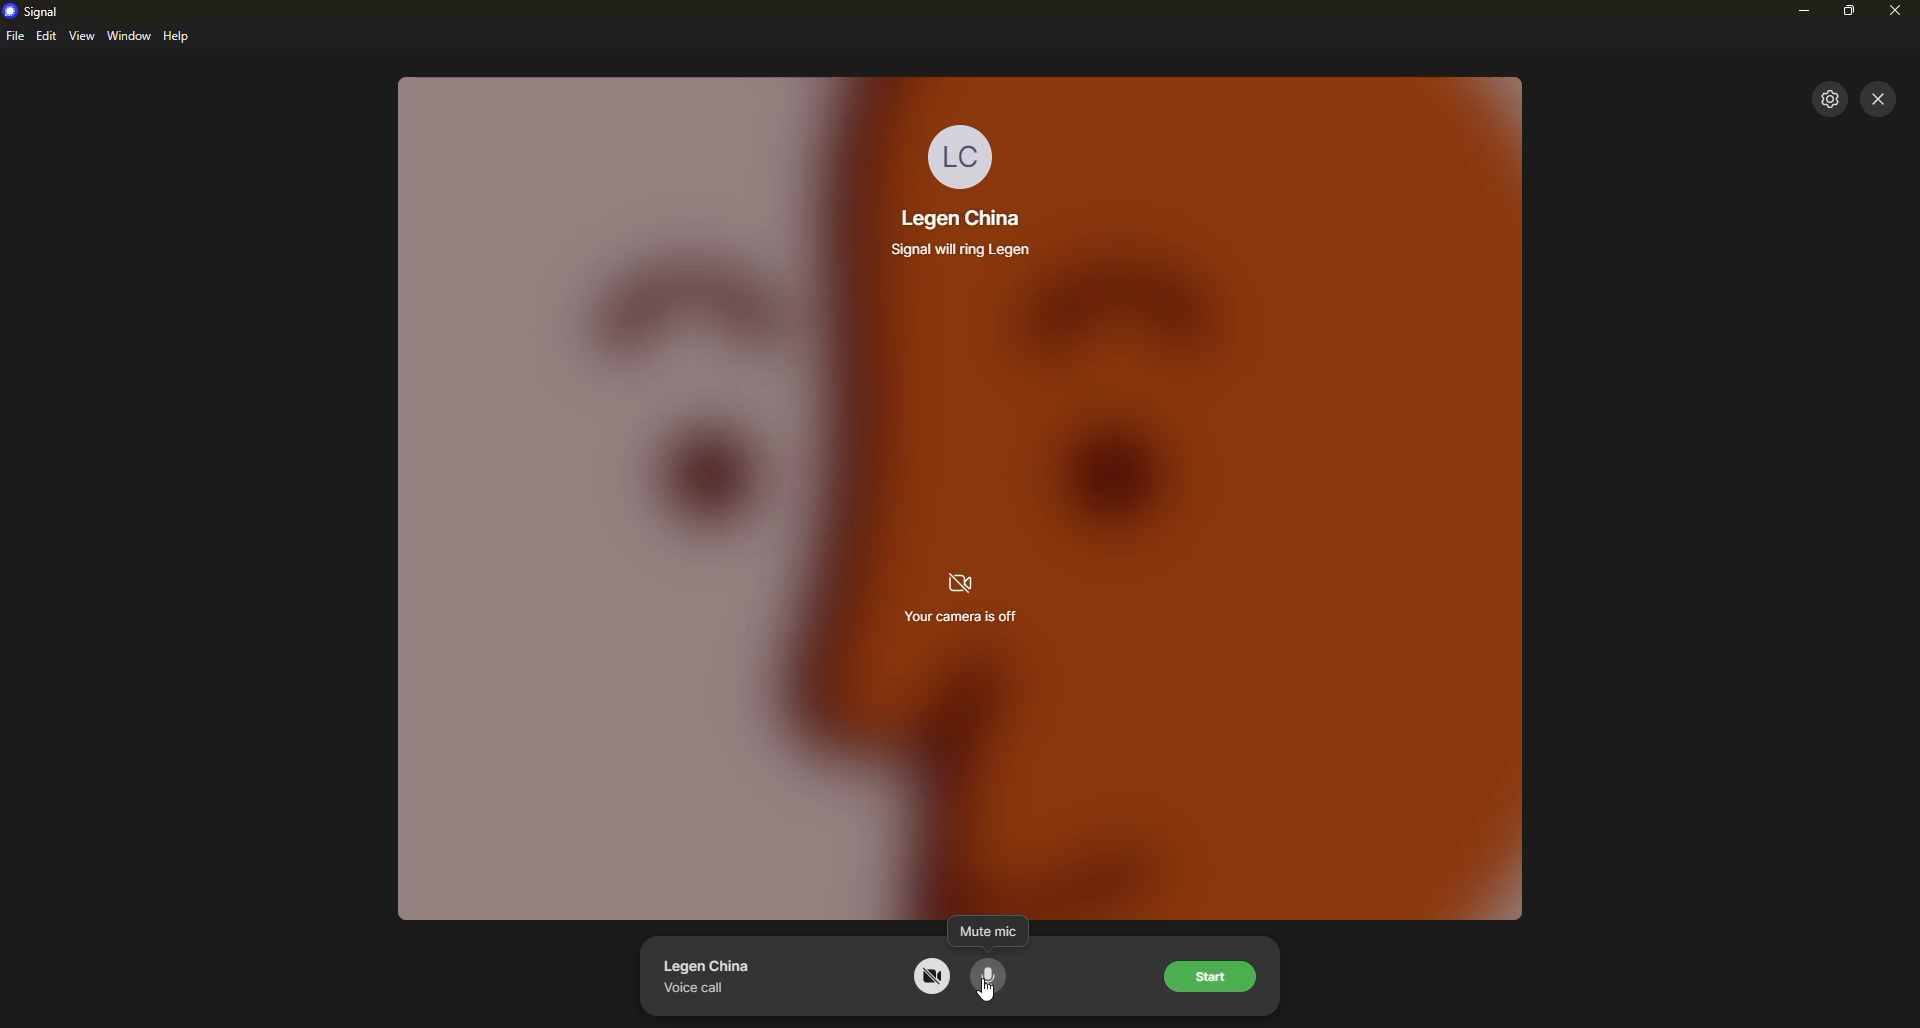 The width and height of the screenshot is (1920, 1028). Describe the element at coordinates (1850, 14) in the screenshot. I see `maximize` at that location.